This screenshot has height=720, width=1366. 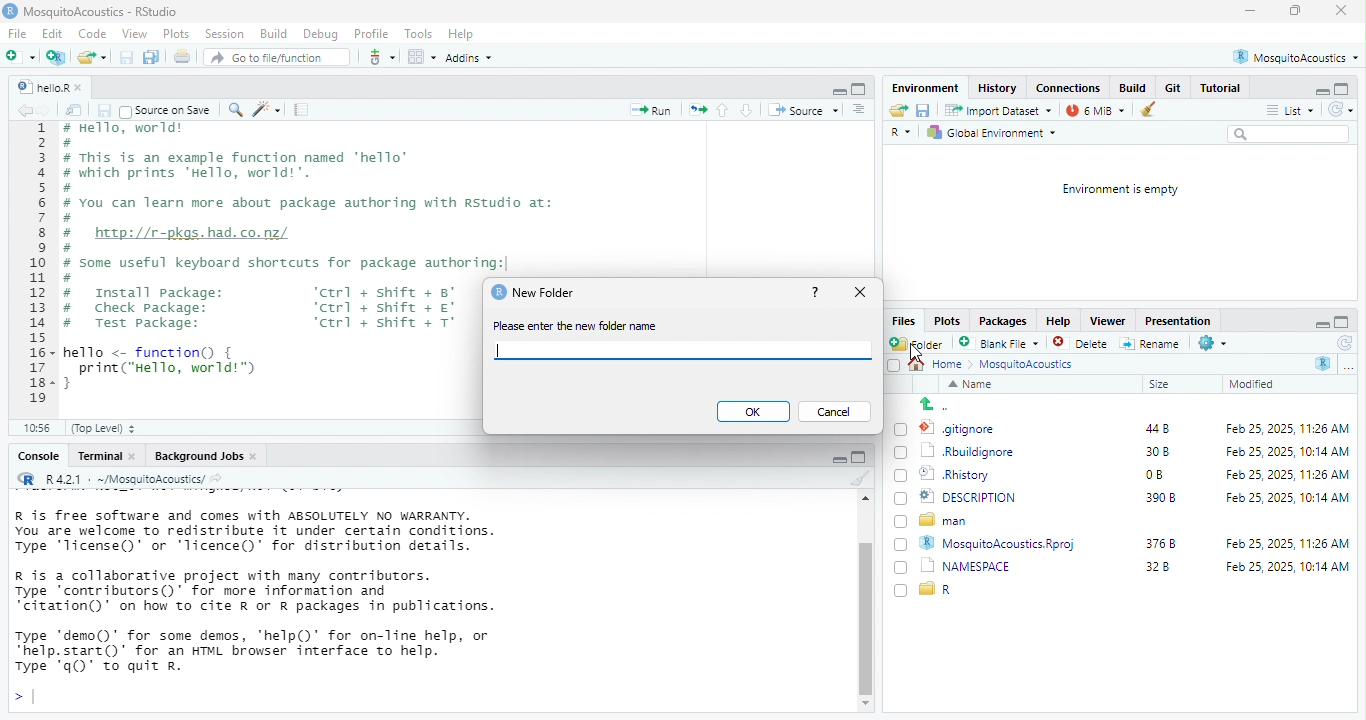 I want to click on  Environment, so click(x=926, y=87).